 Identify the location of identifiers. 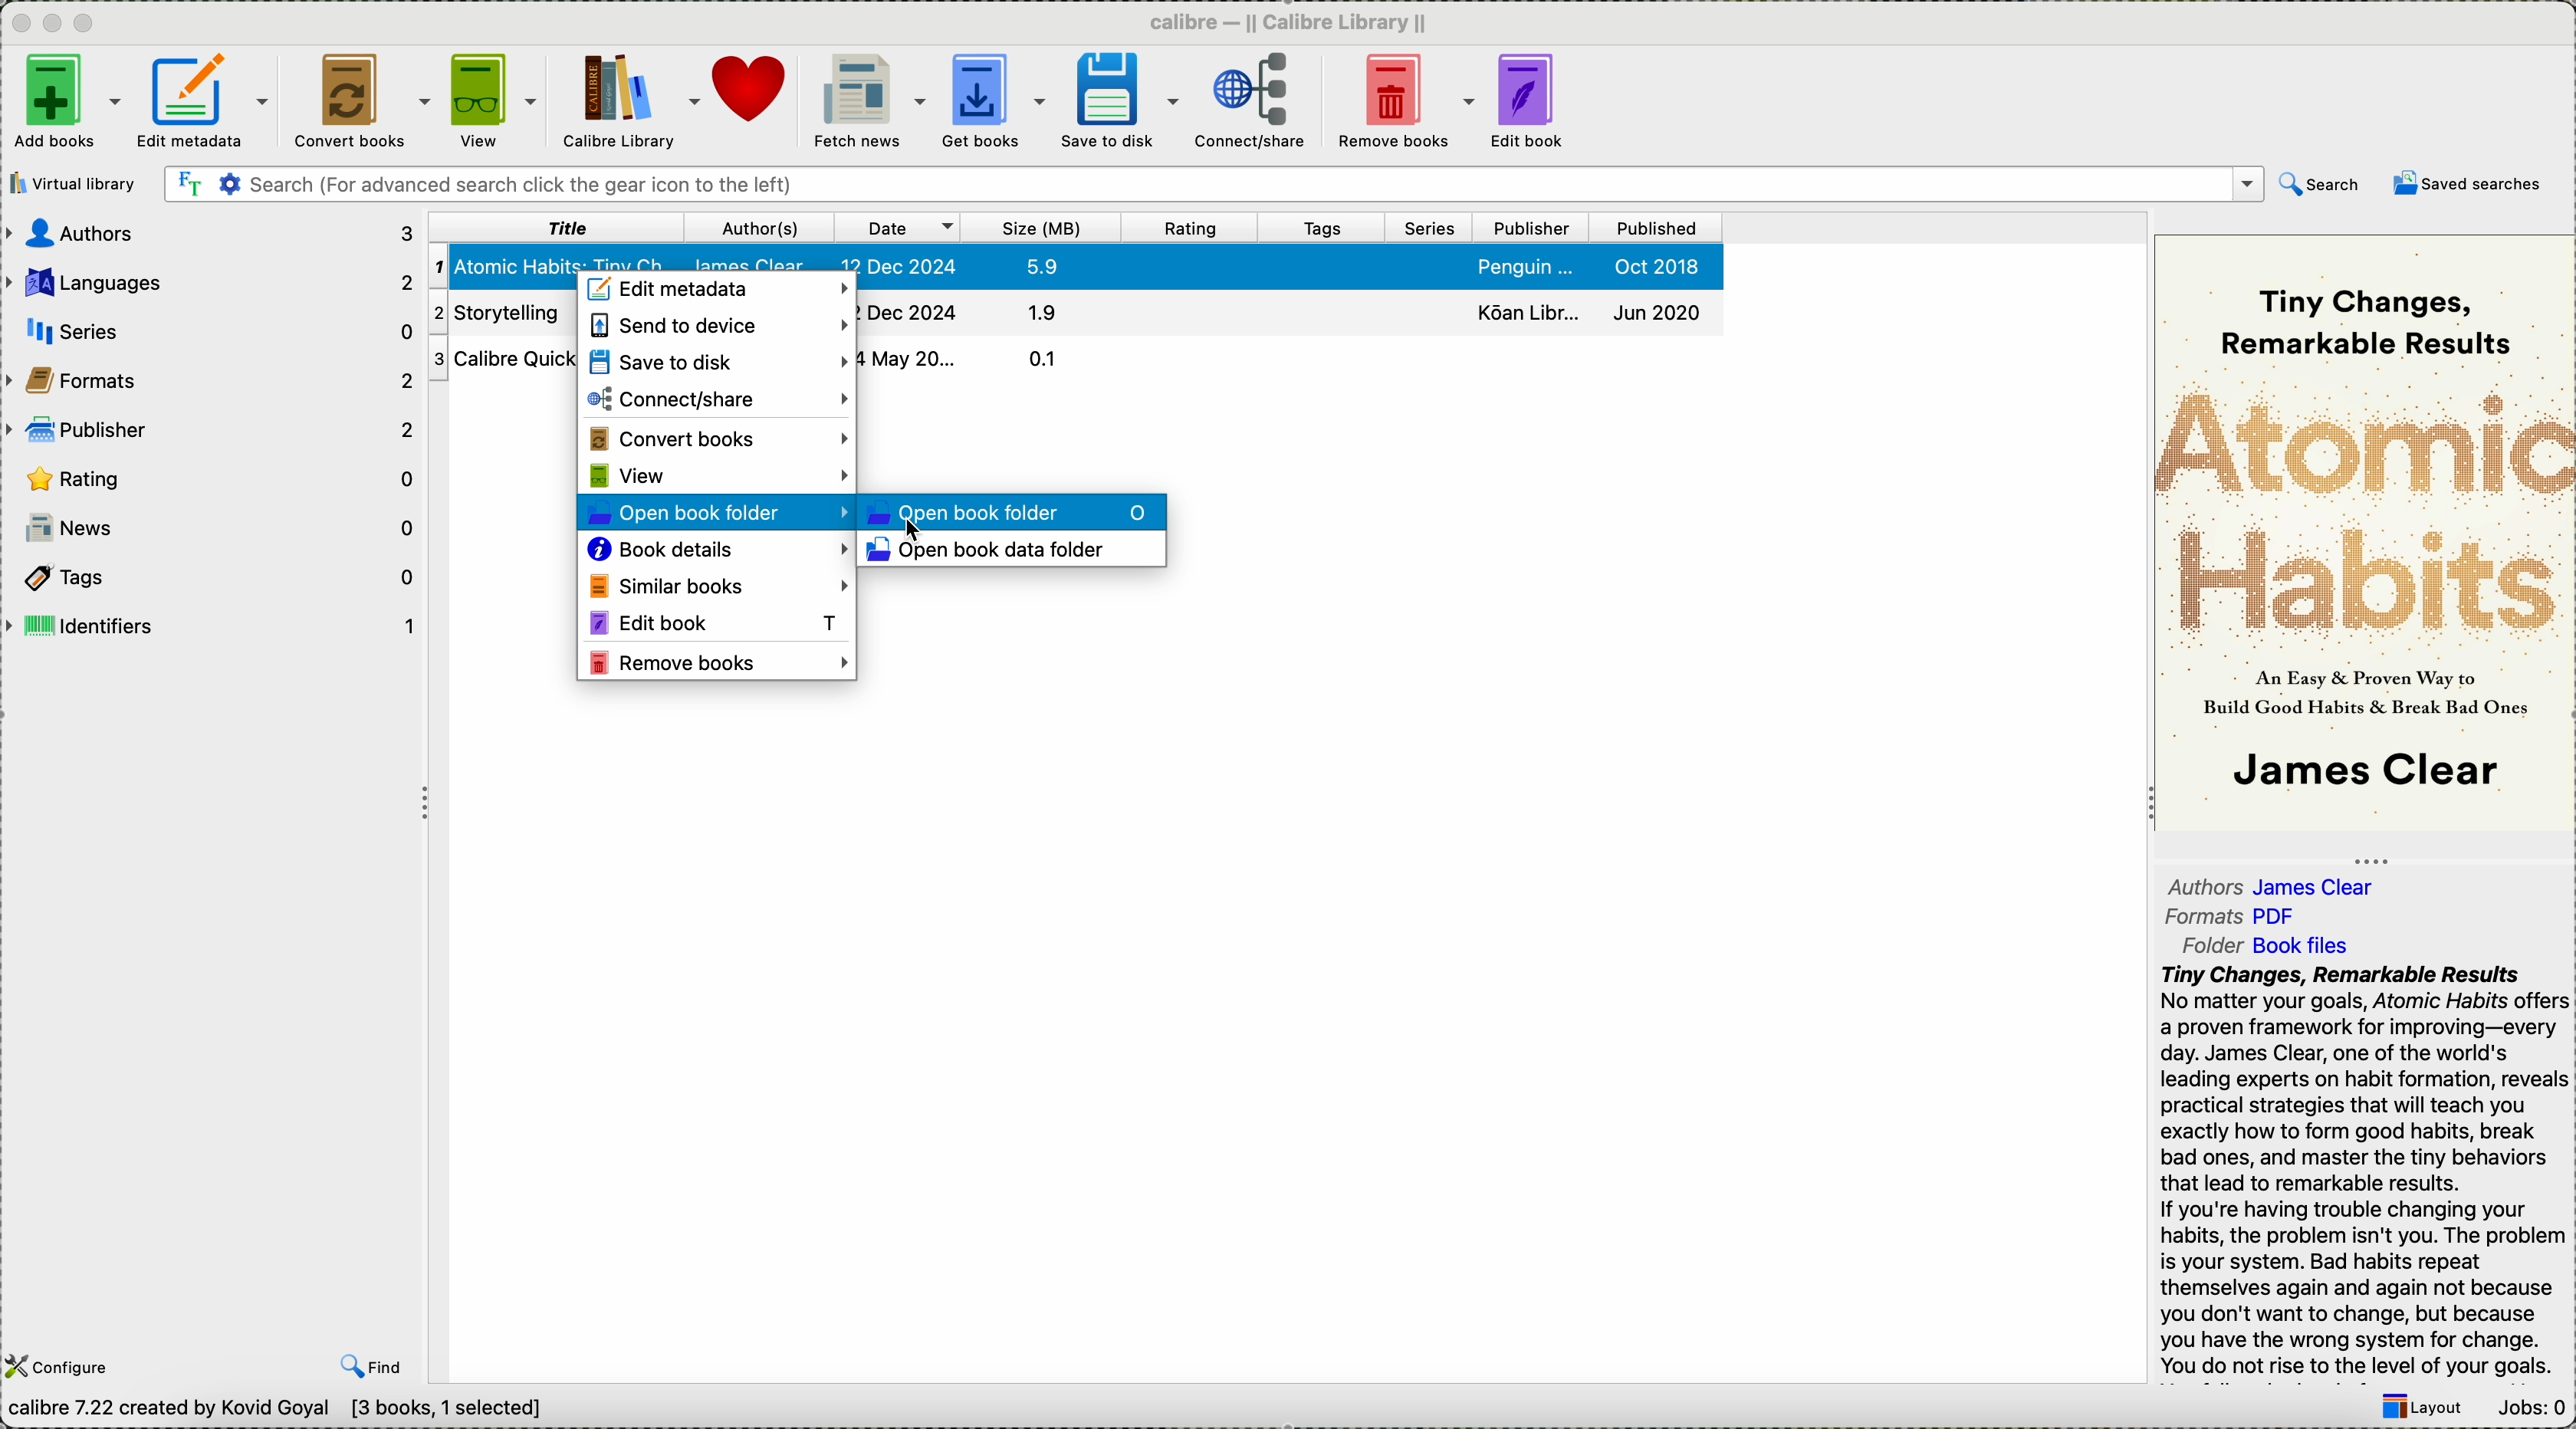
(211, 626).